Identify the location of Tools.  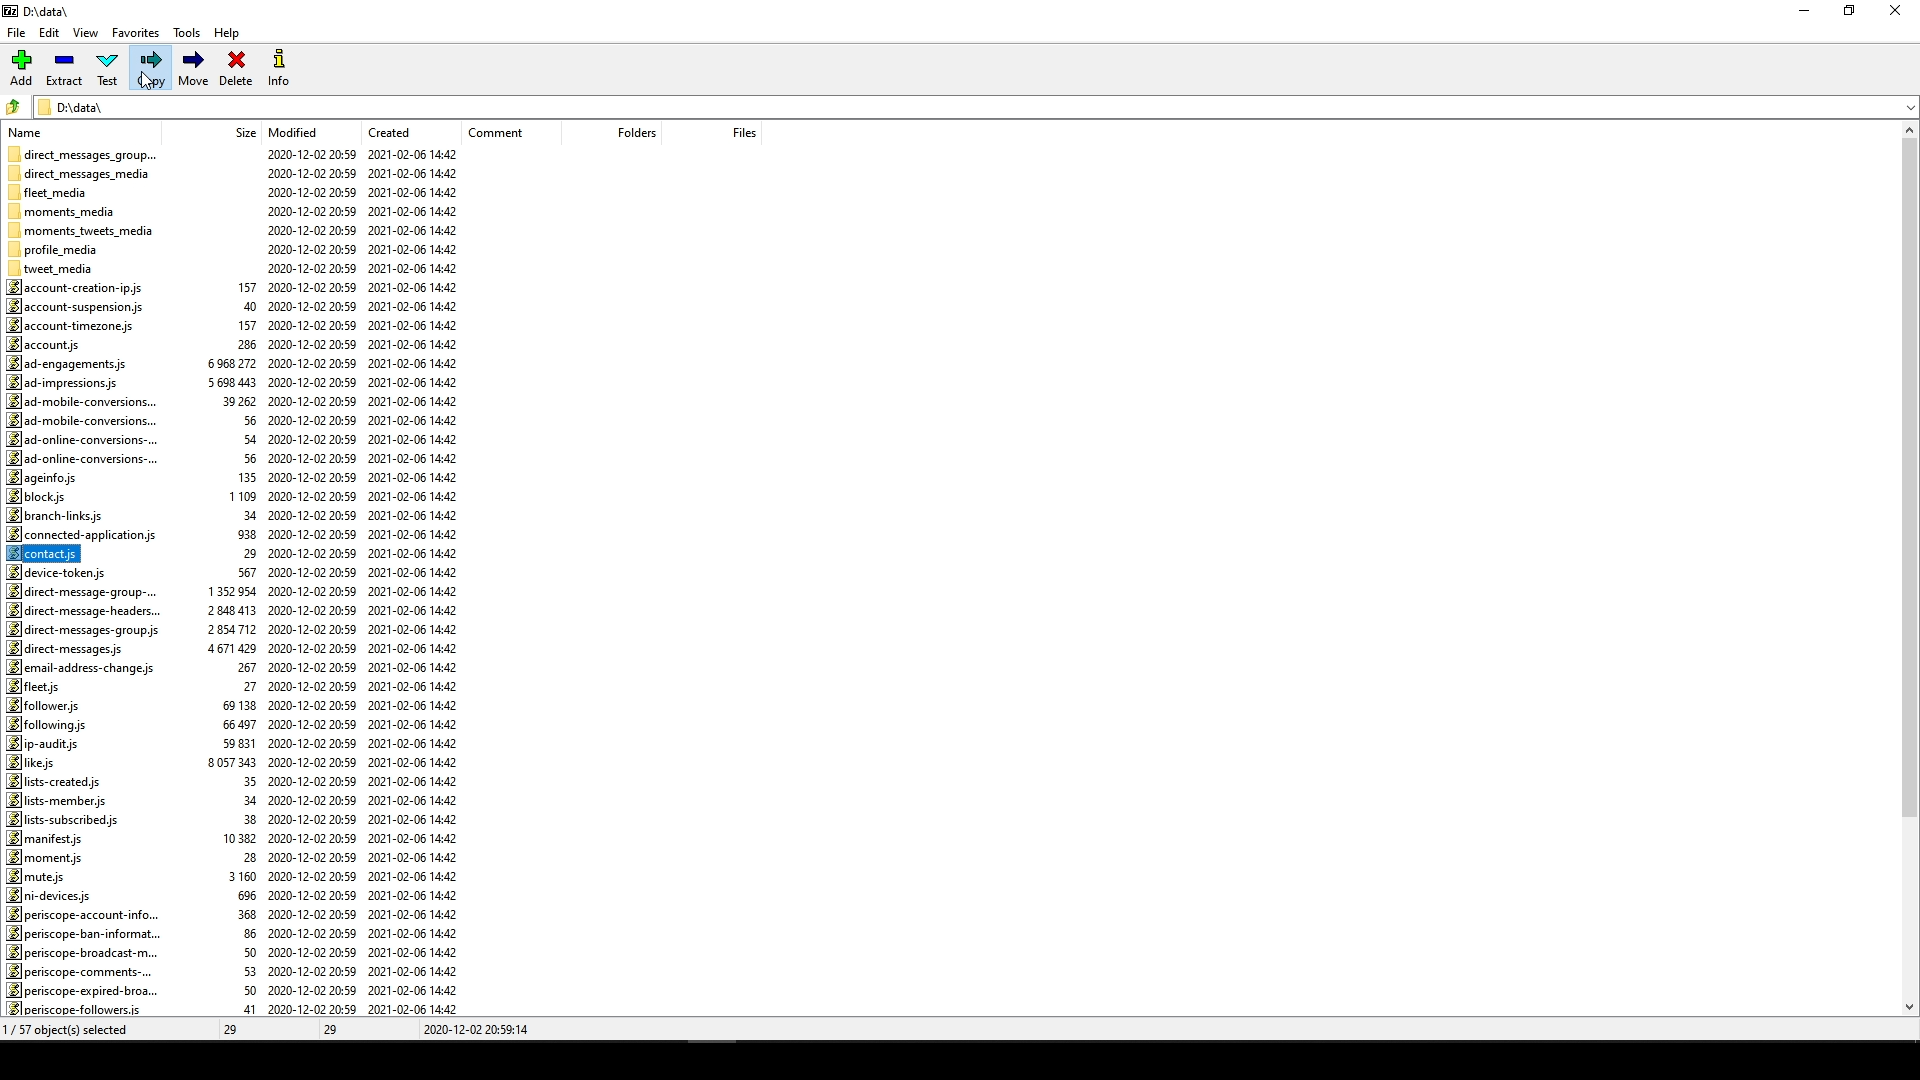
(185, 34).